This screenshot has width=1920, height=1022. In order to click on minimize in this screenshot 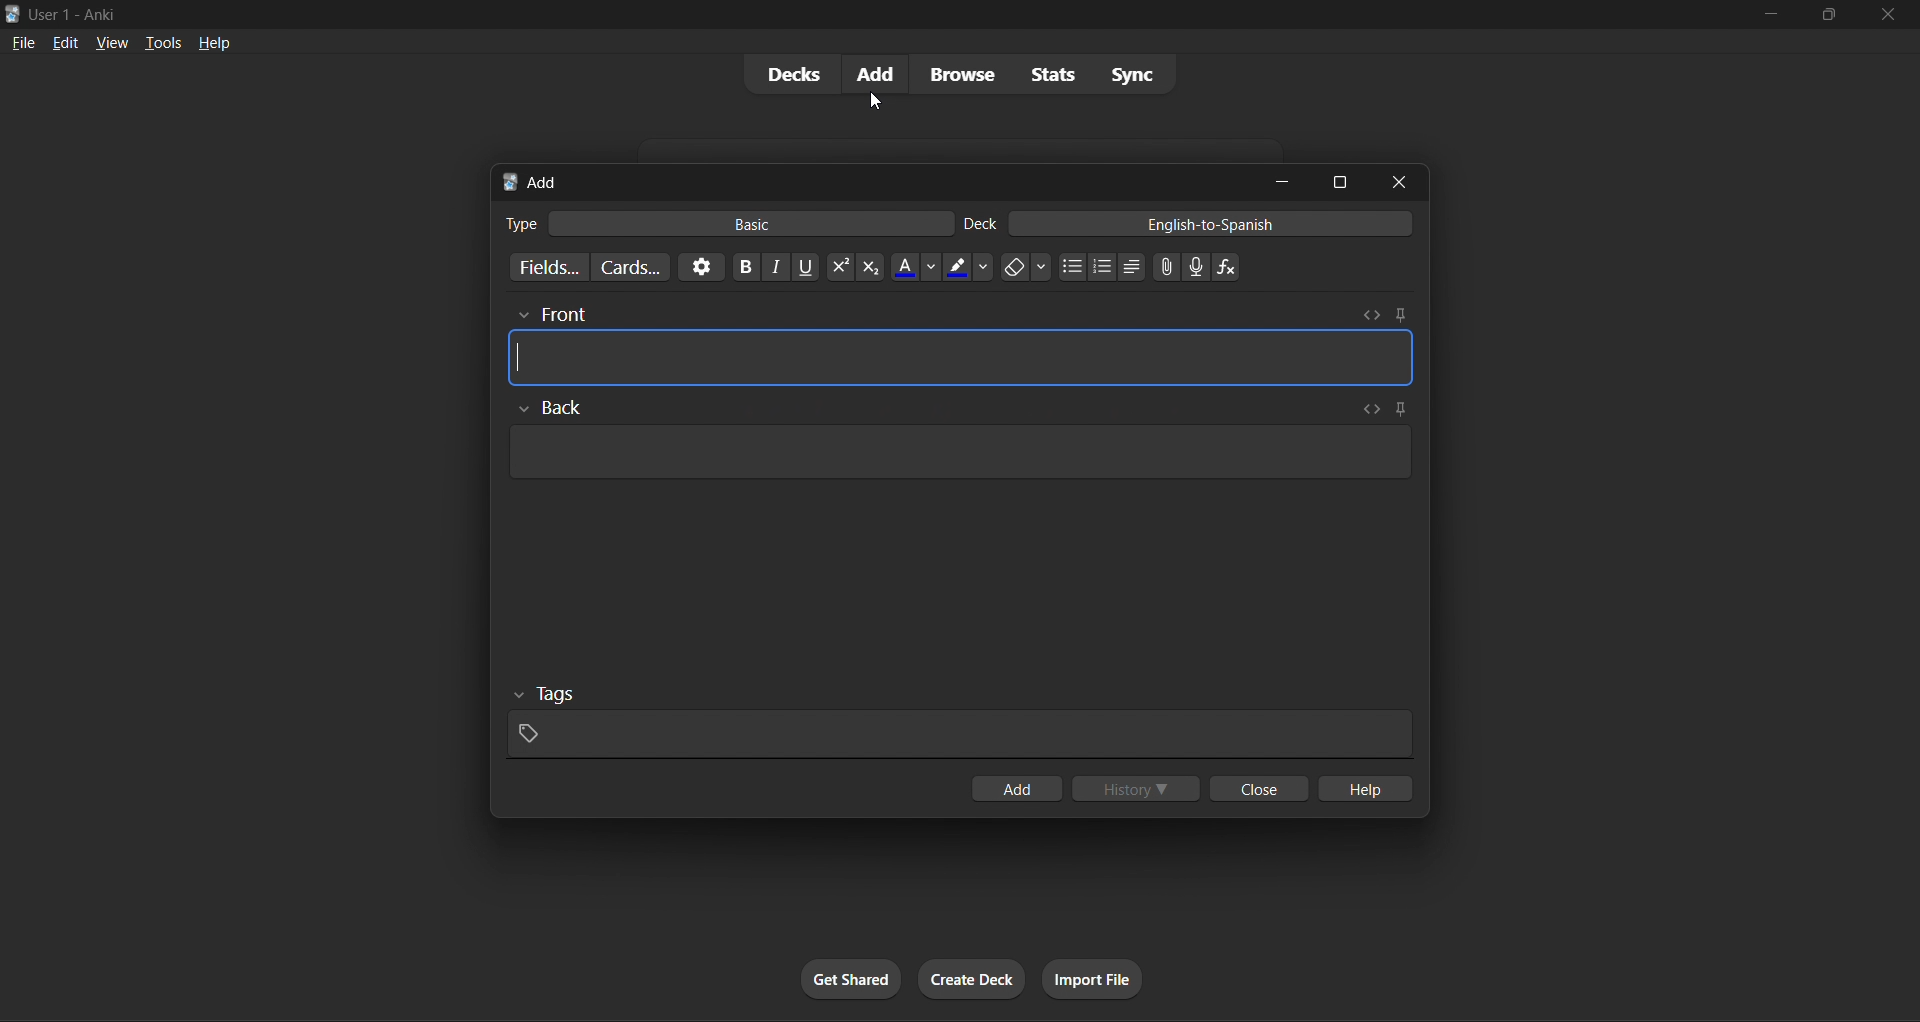, I will do `click(1768, 18)`.